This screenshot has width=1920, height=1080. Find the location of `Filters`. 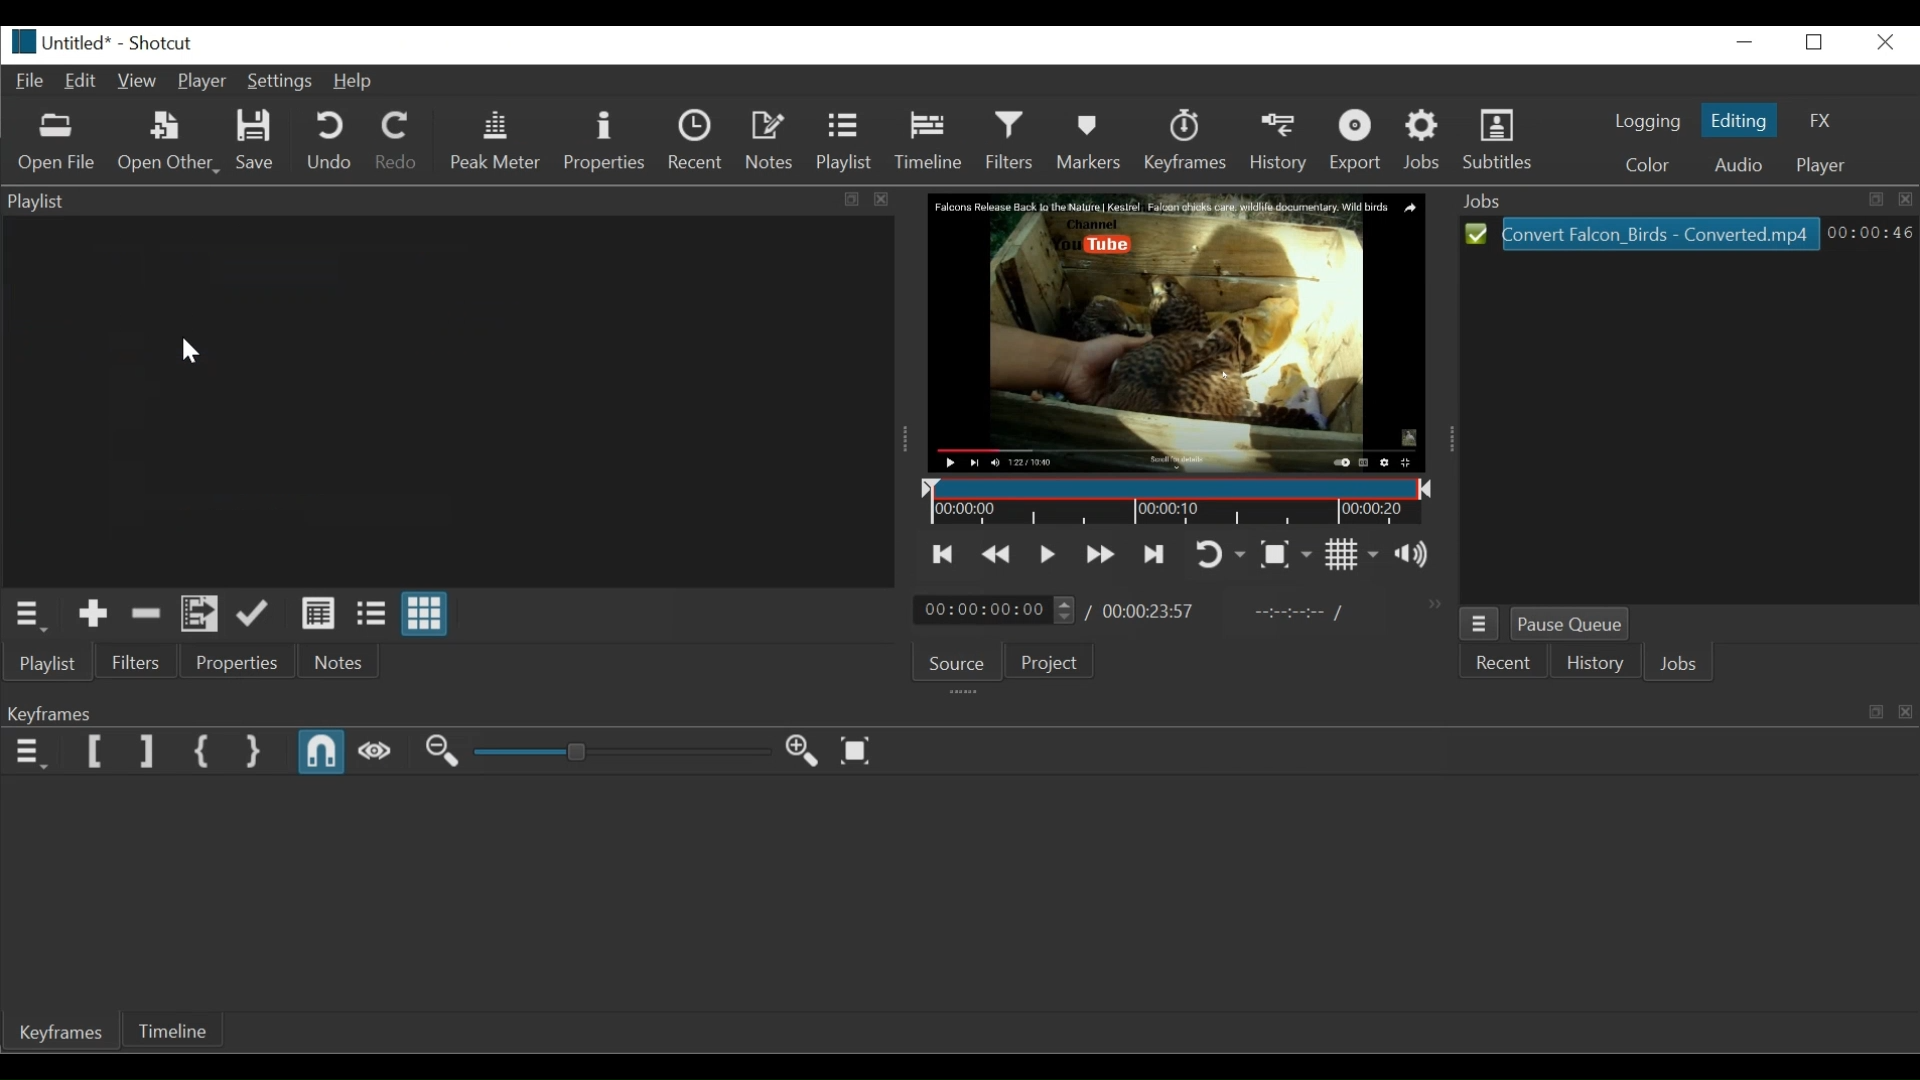

Filters is located at coordinates (1013, 140).